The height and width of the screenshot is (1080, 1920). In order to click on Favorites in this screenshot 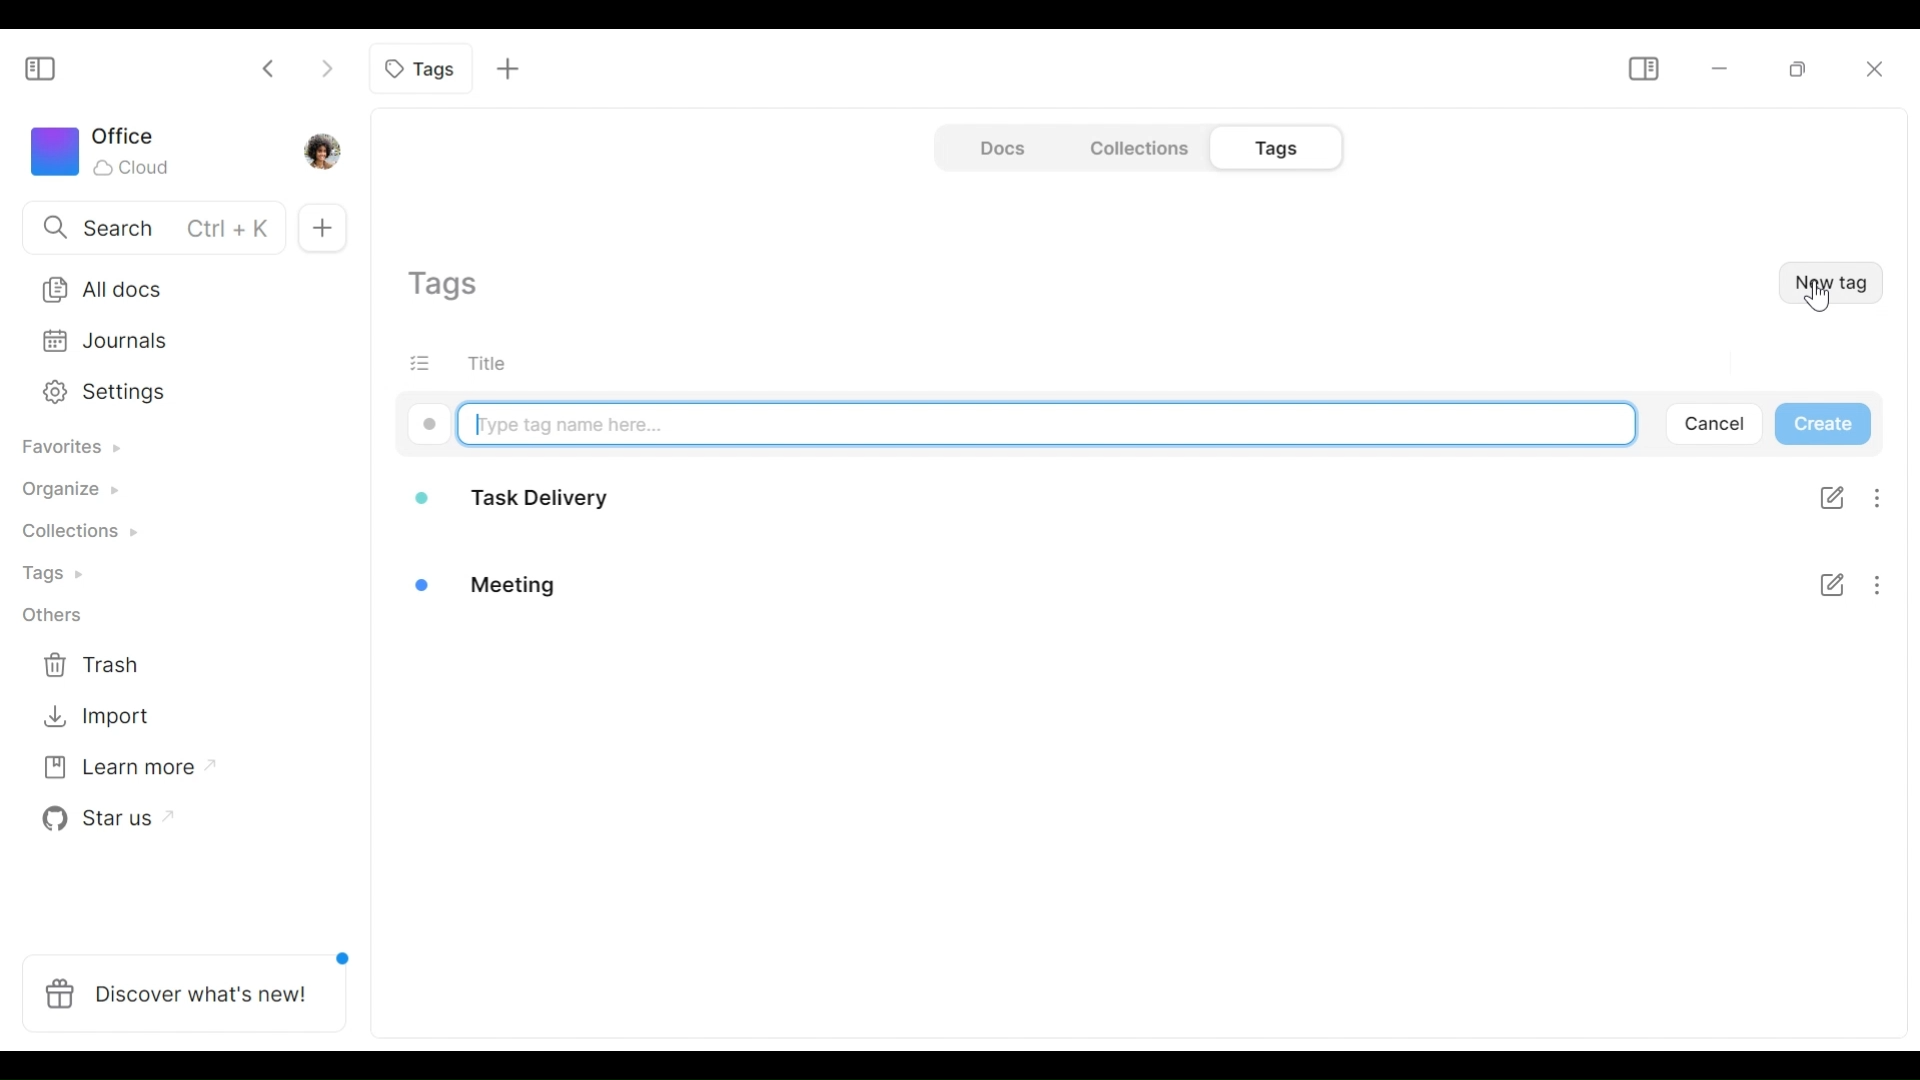, I will do `click(71, 449)`.